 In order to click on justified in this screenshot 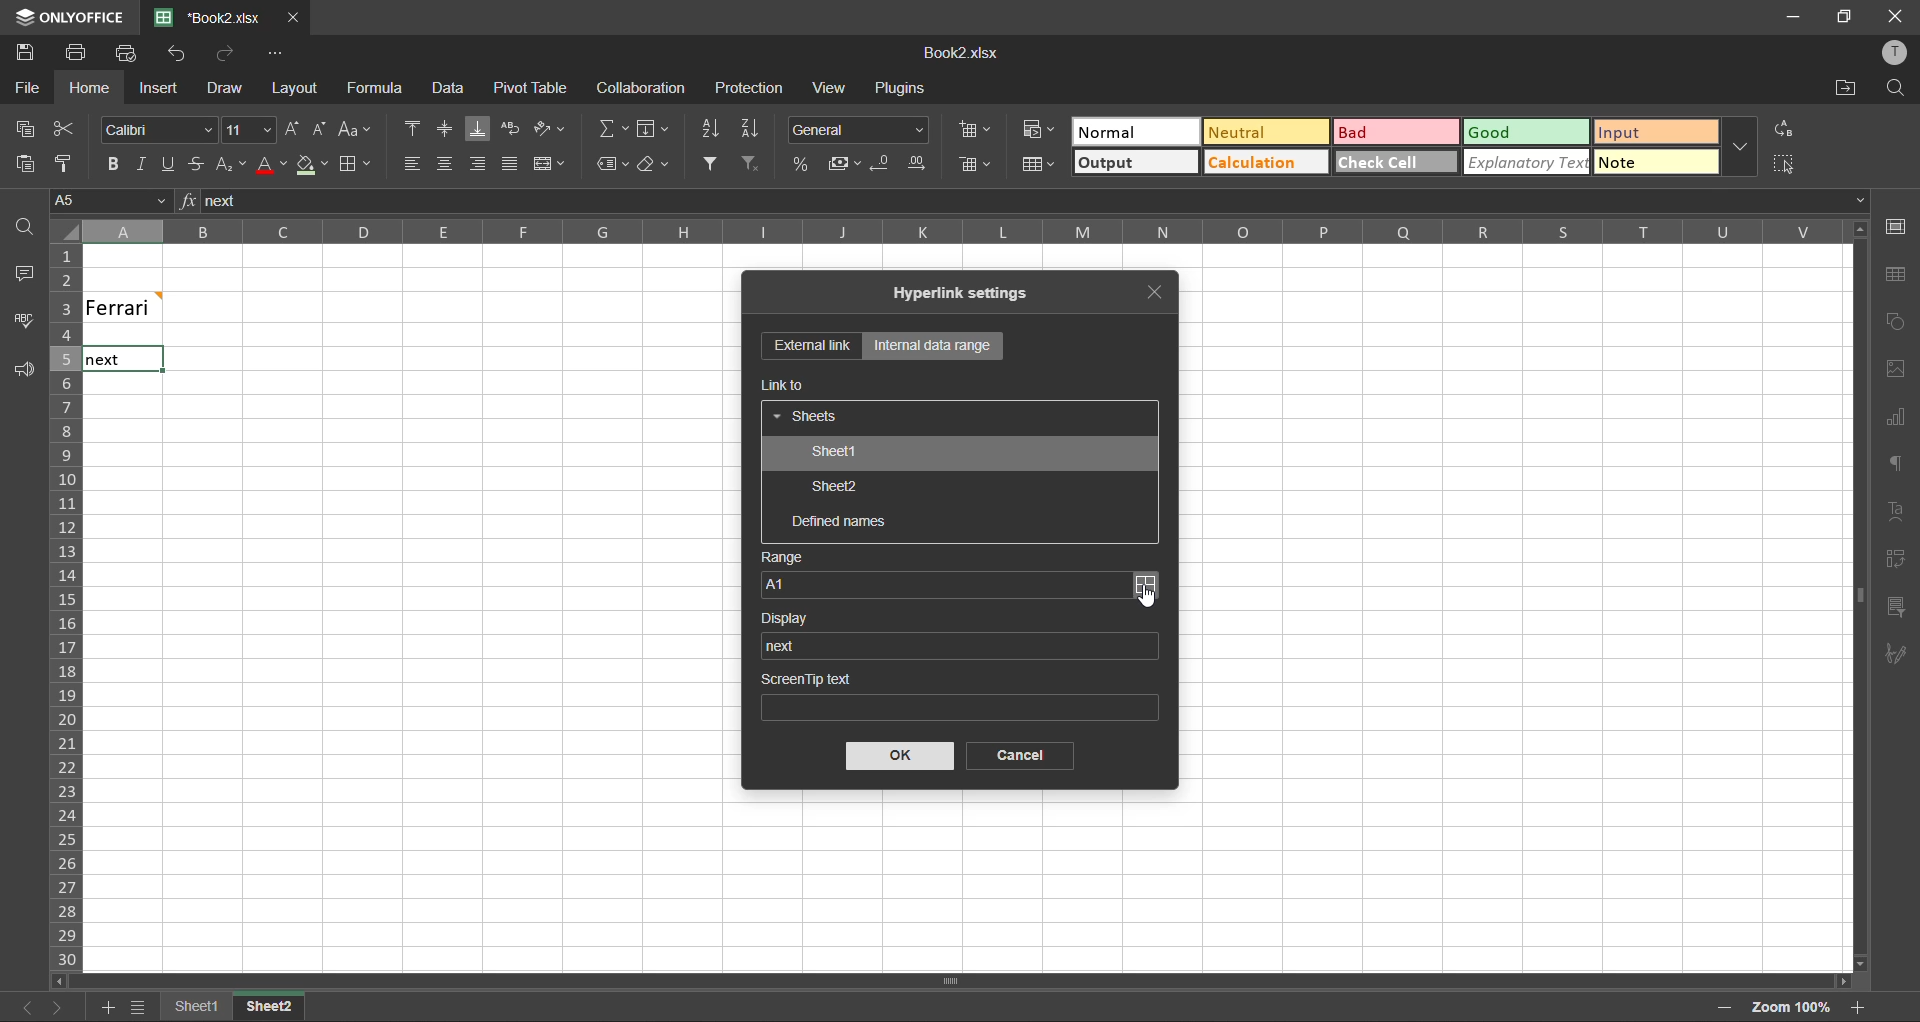, I will do `click(511, 164)`.